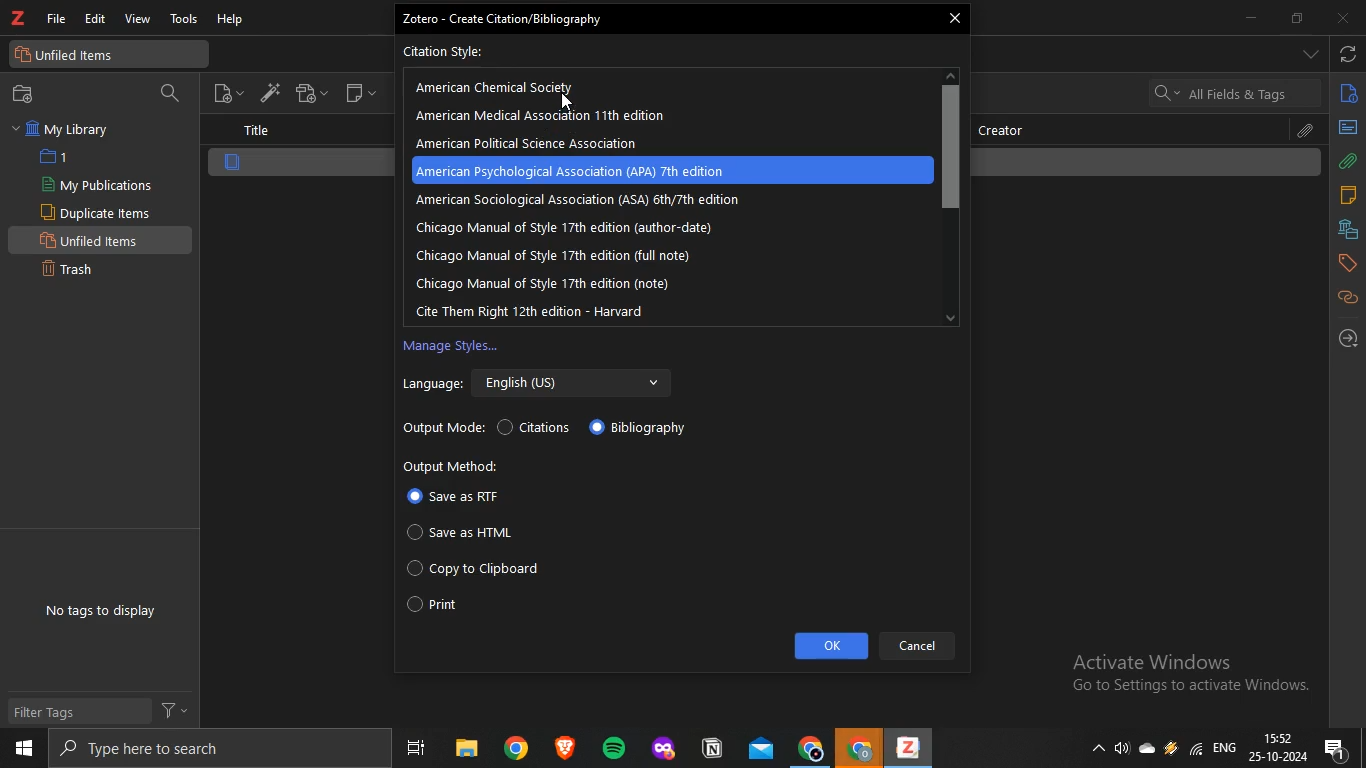  What do you see at coordinates (172, 94) in the screenshot?
I see `filter collection` at bounding box center [172, 94].